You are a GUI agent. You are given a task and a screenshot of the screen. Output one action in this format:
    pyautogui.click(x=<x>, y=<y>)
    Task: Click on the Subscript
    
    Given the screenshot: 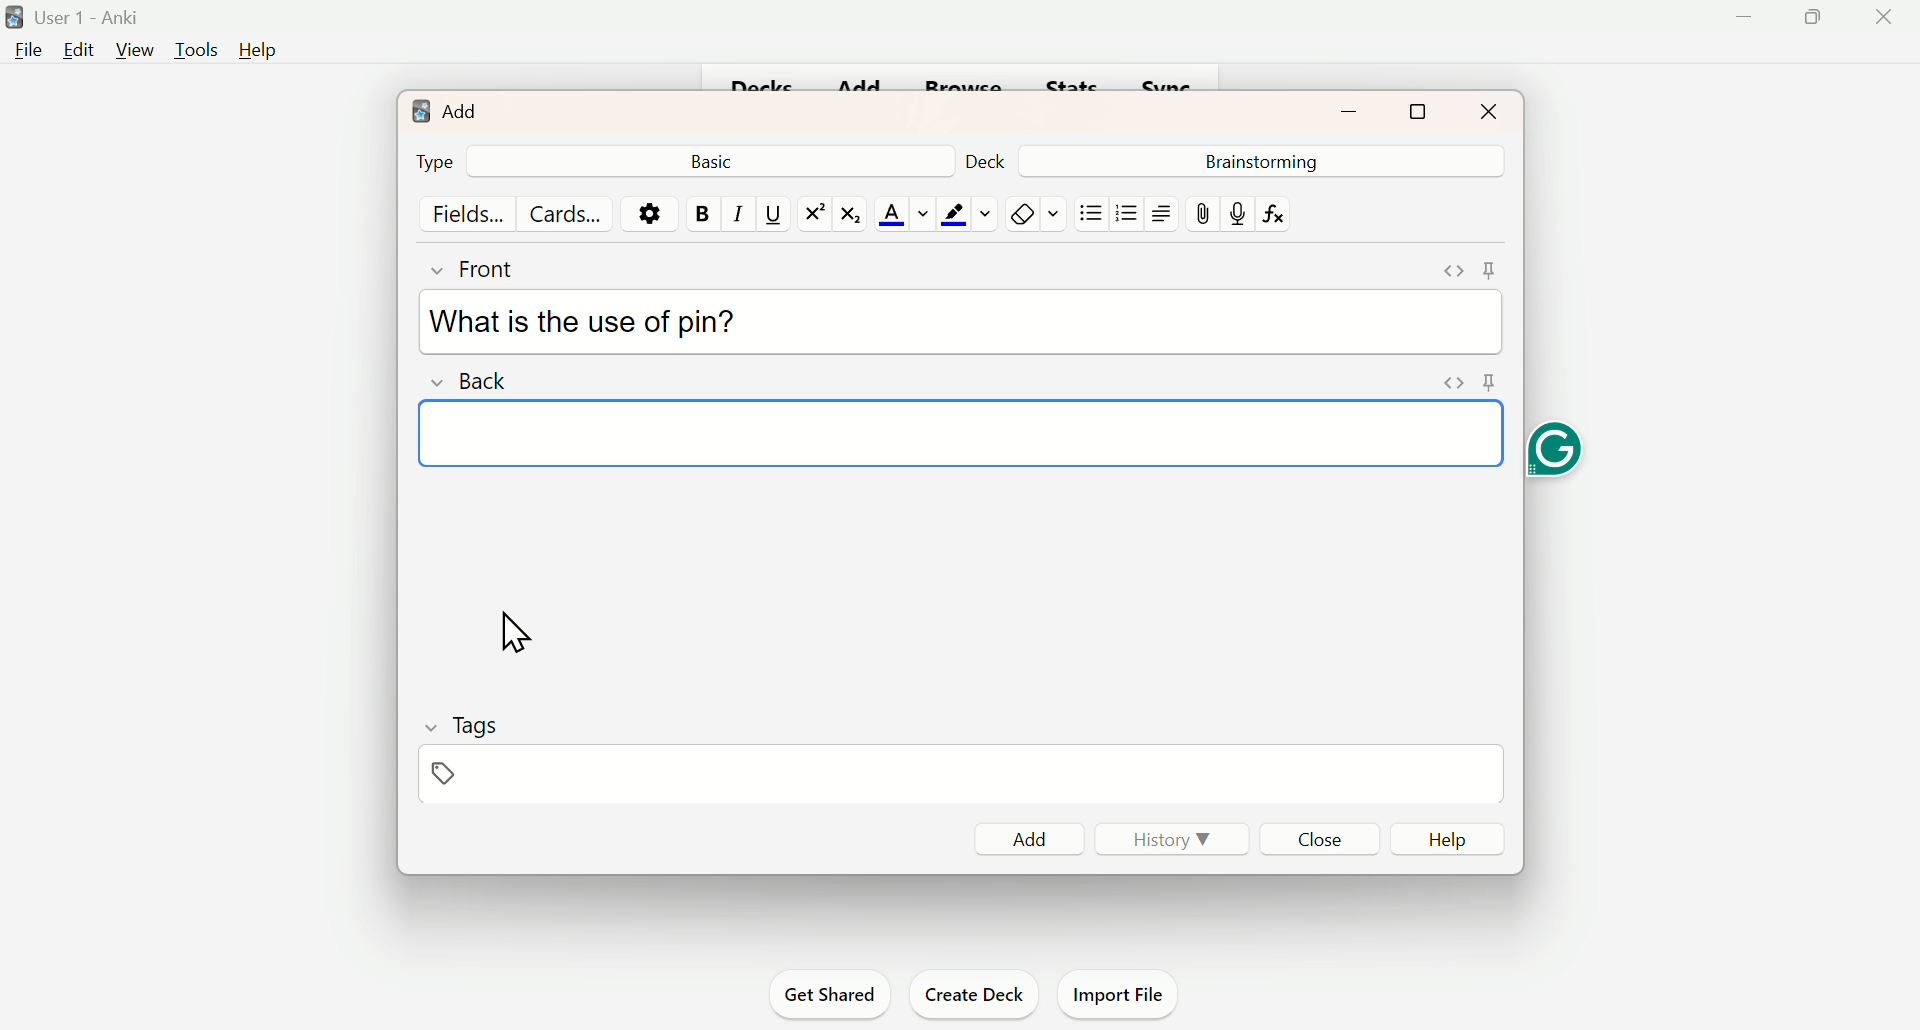 What is the action you would take?
    pyautogui.click(x=855, y=213)
    